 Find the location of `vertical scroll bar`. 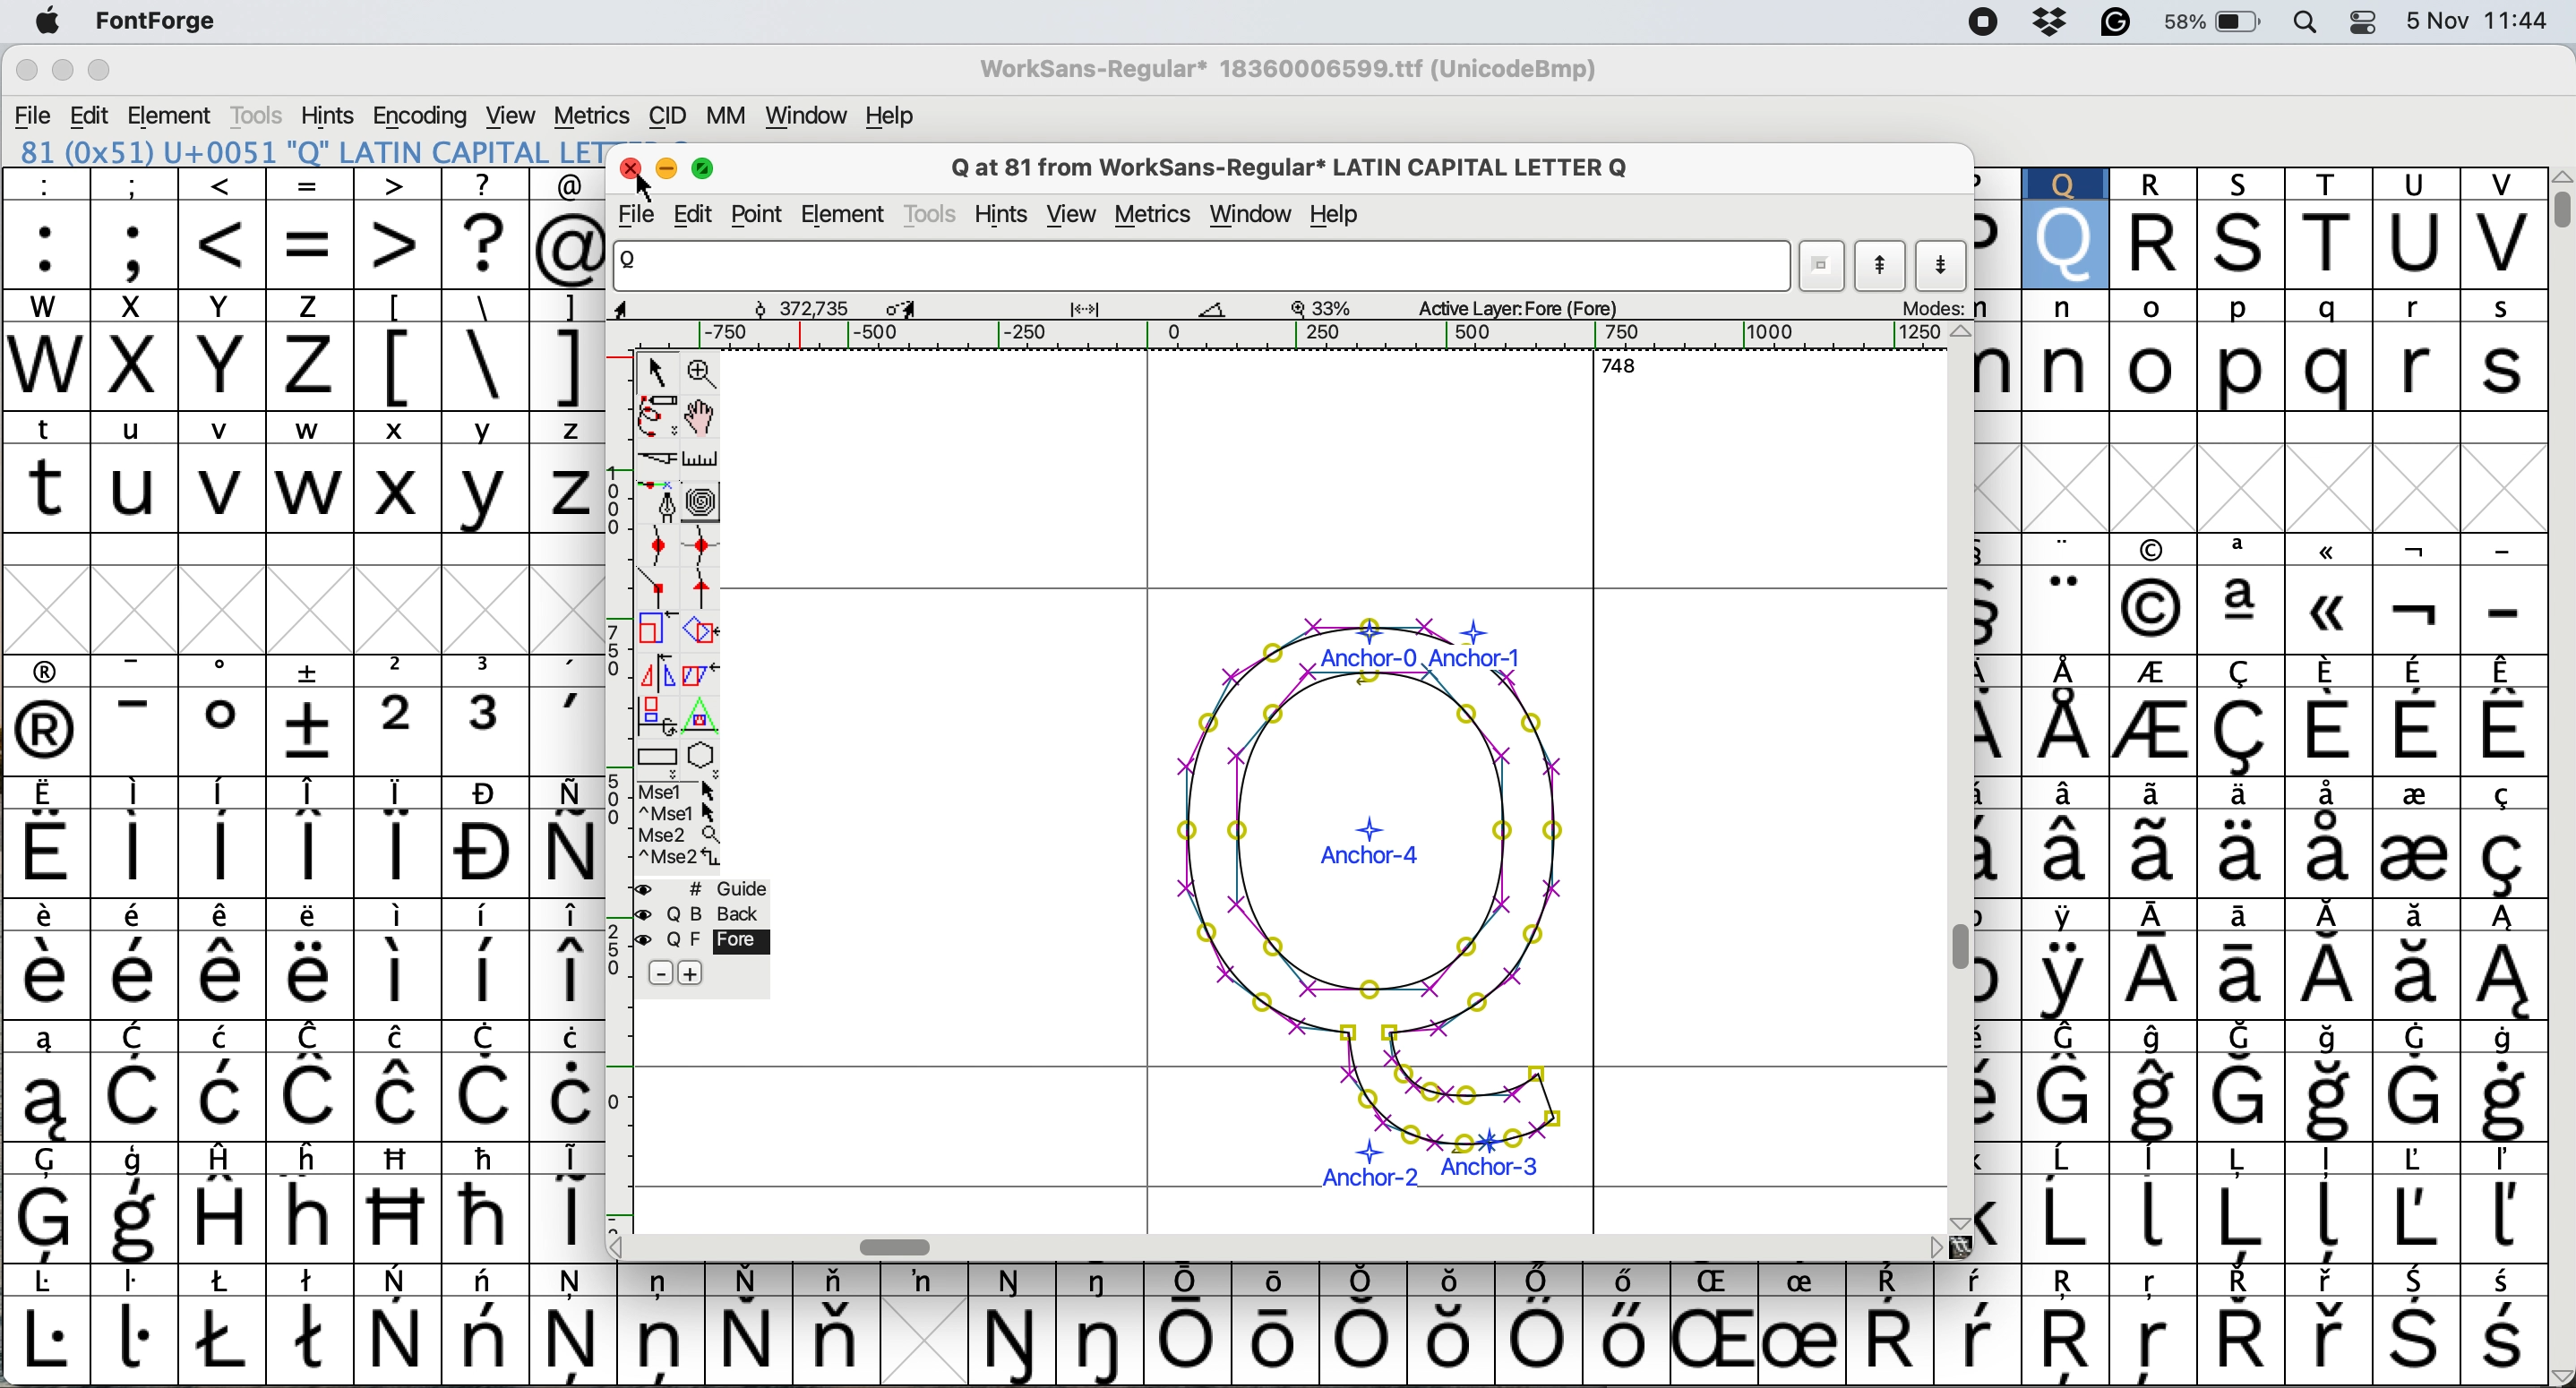

vertical scroll bar is located at coordinates (1958, 949).